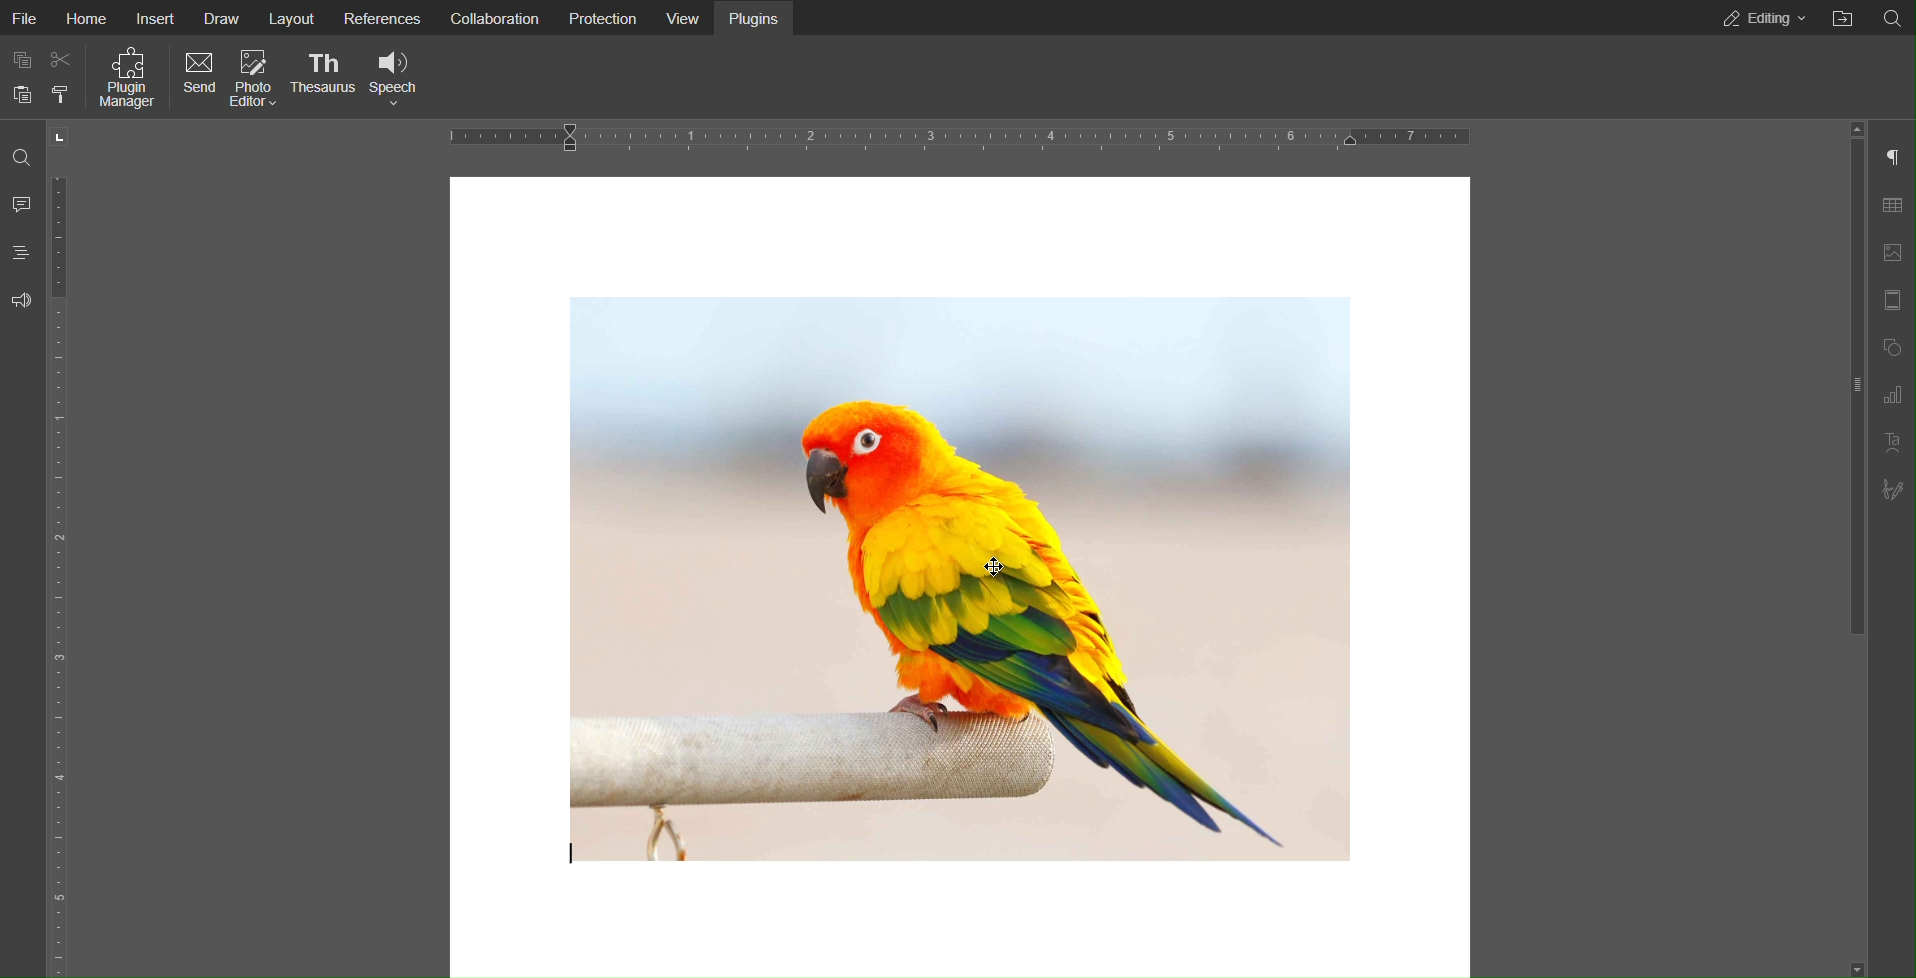  What do you see at coordinates (197, 78) in the screenshot?
I see `Send ` at bounding box center [197, 78].